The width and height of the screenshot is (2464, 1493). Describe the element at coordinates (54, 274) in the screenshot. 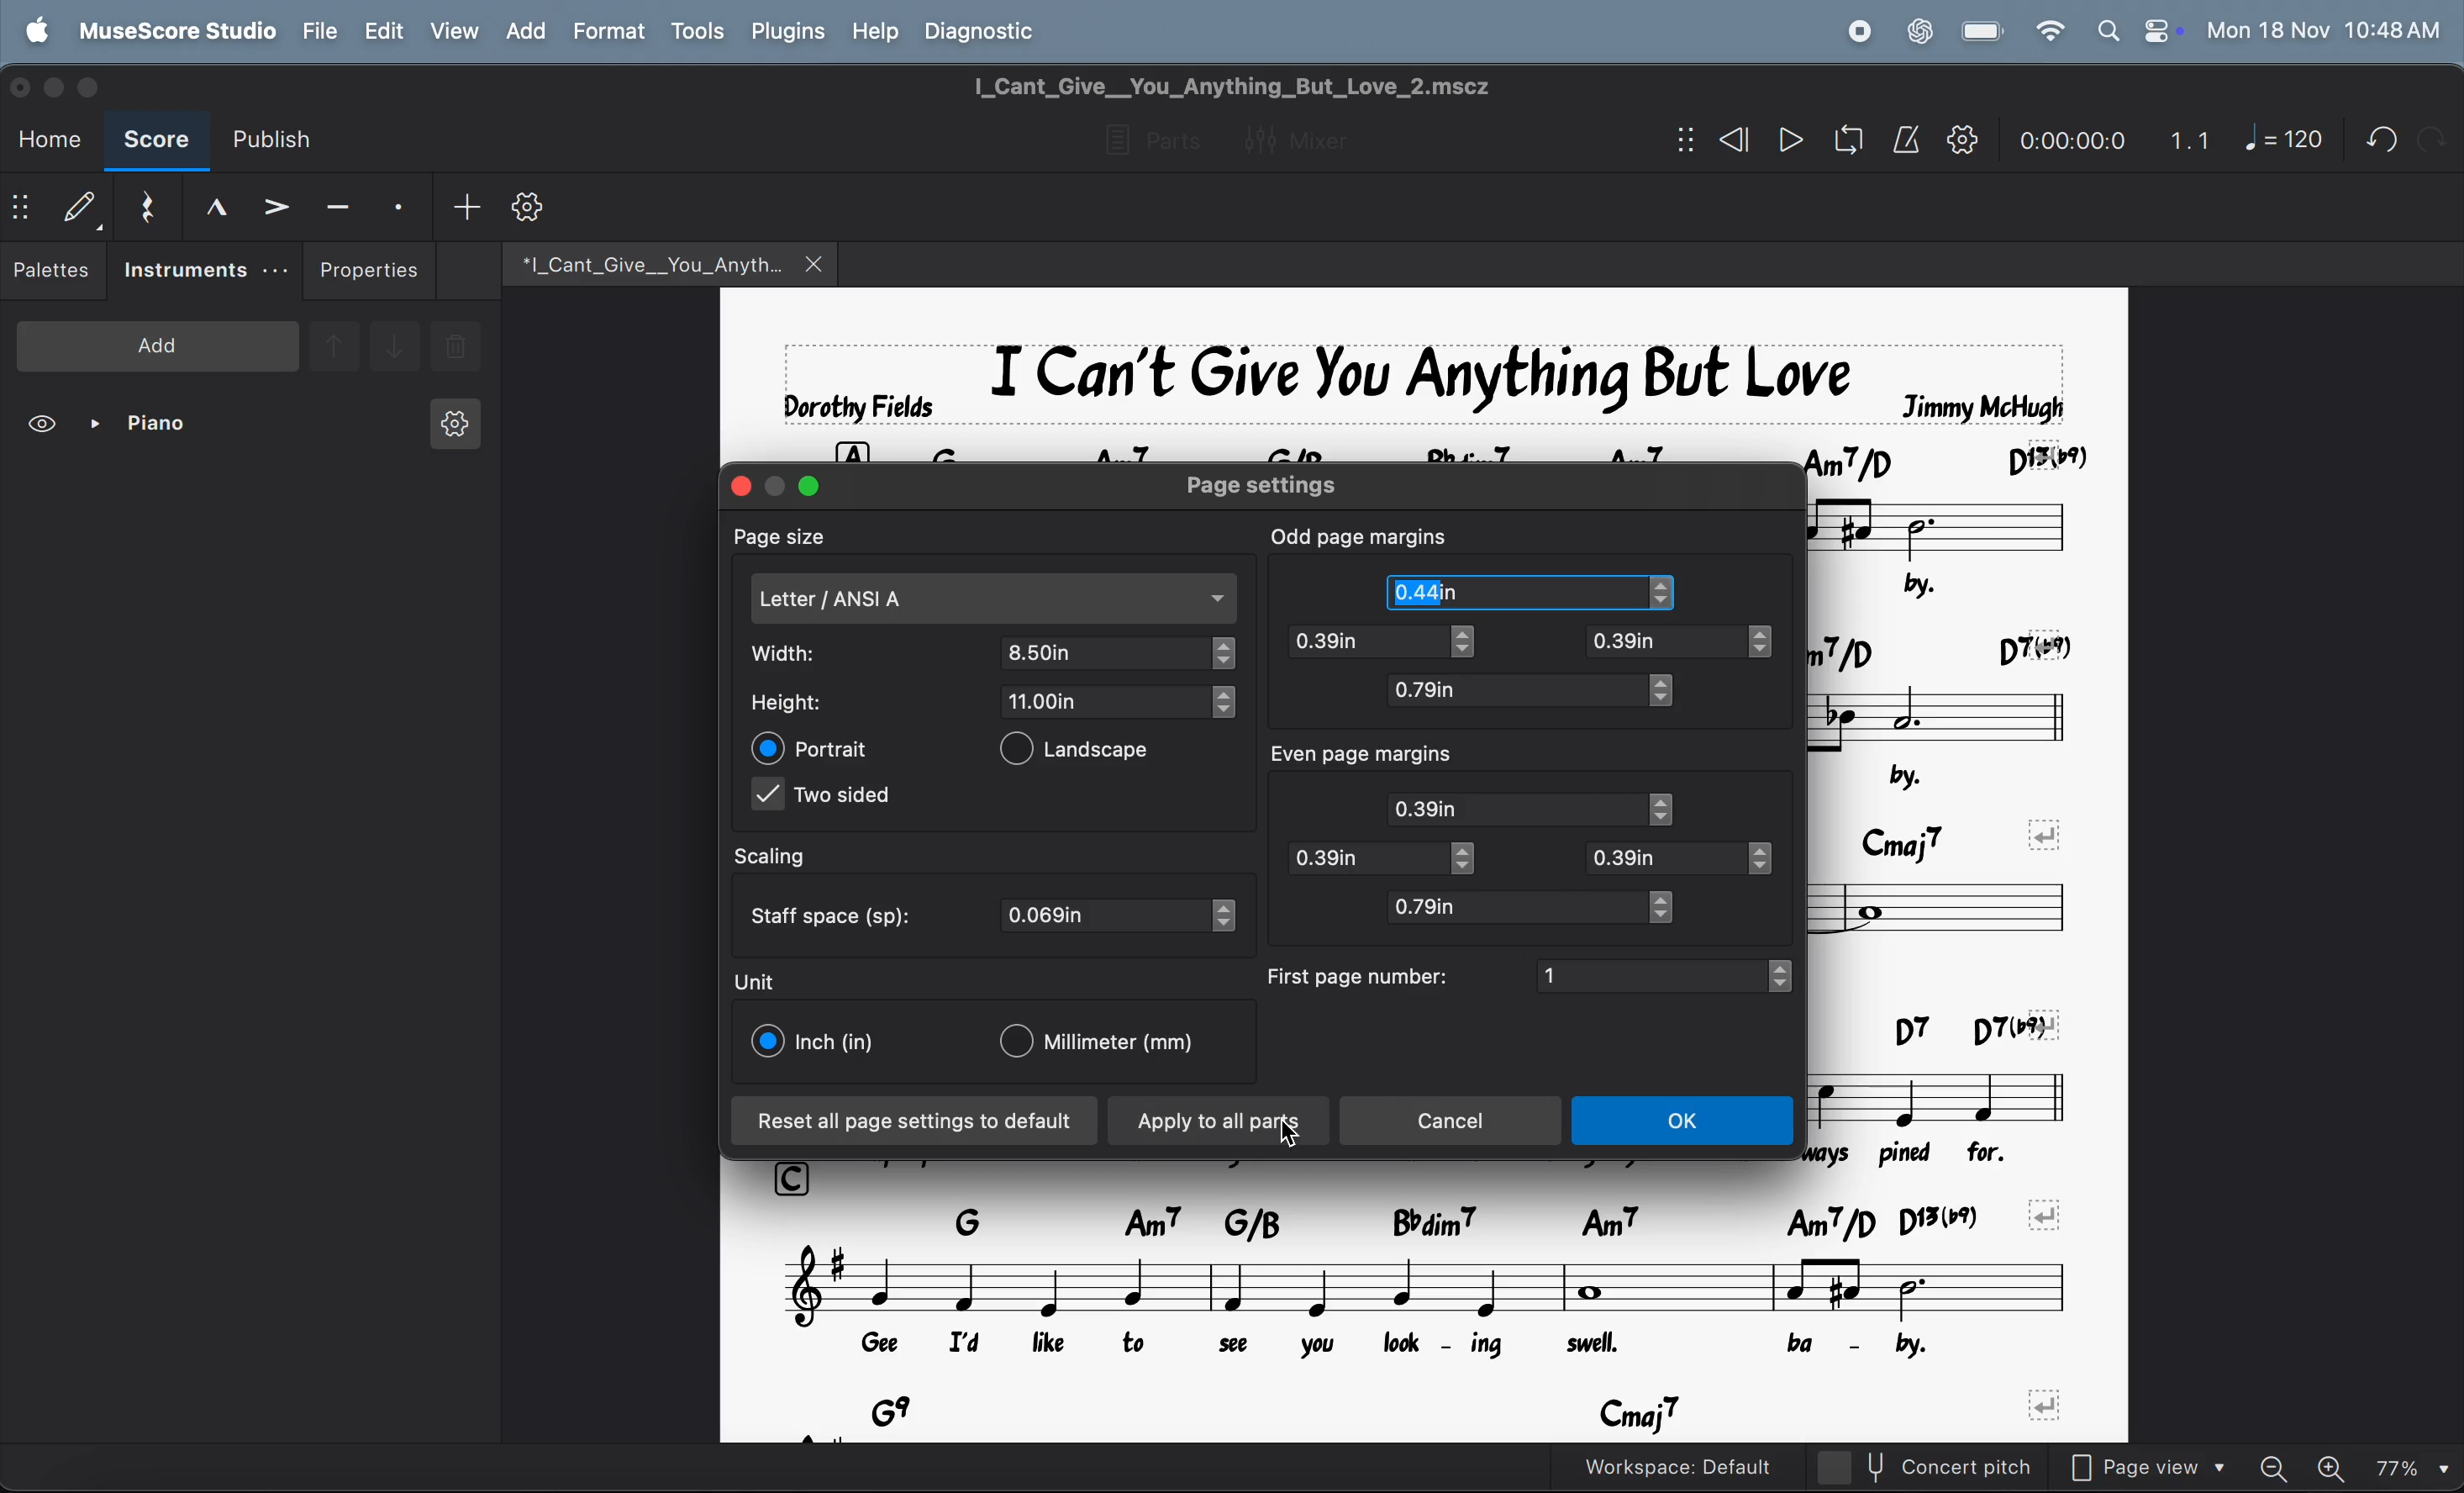

I see `palettes` at that location.